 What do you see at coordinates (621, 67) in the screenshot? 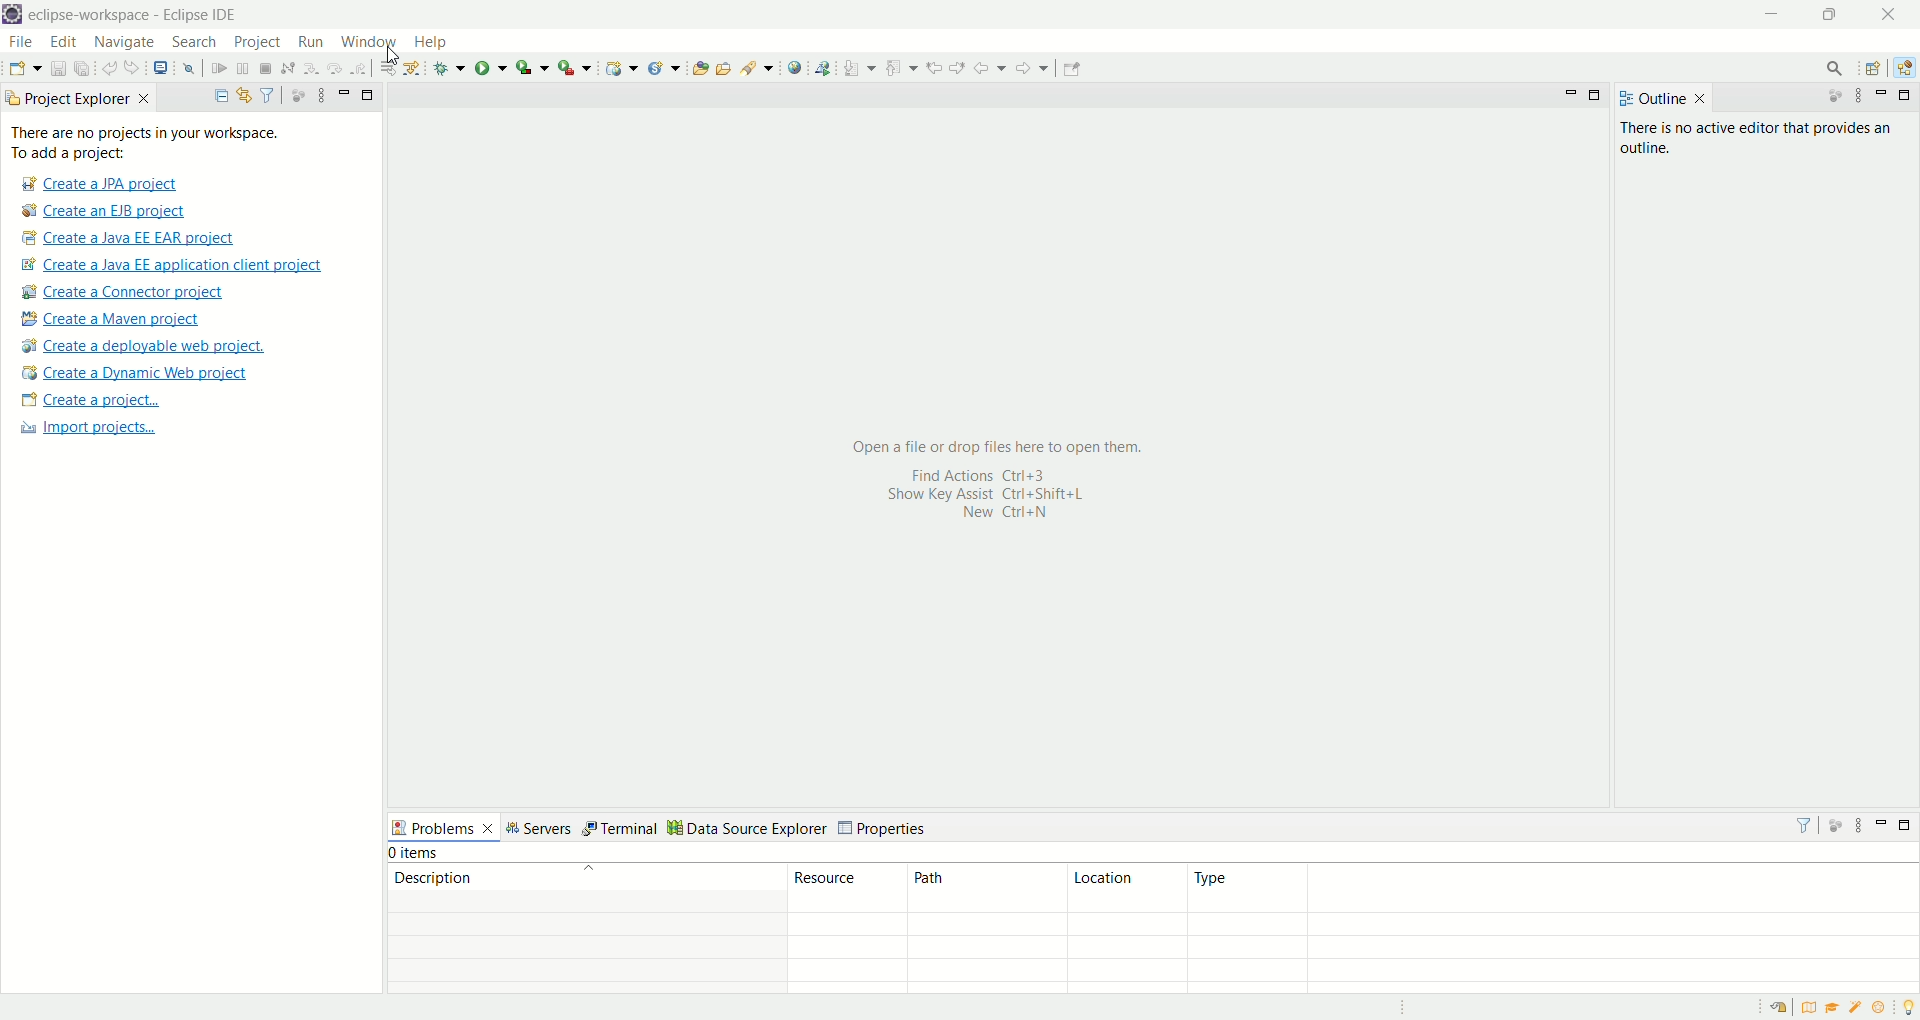
I see `create a dynamic web project` at bounding box center [621, 67].